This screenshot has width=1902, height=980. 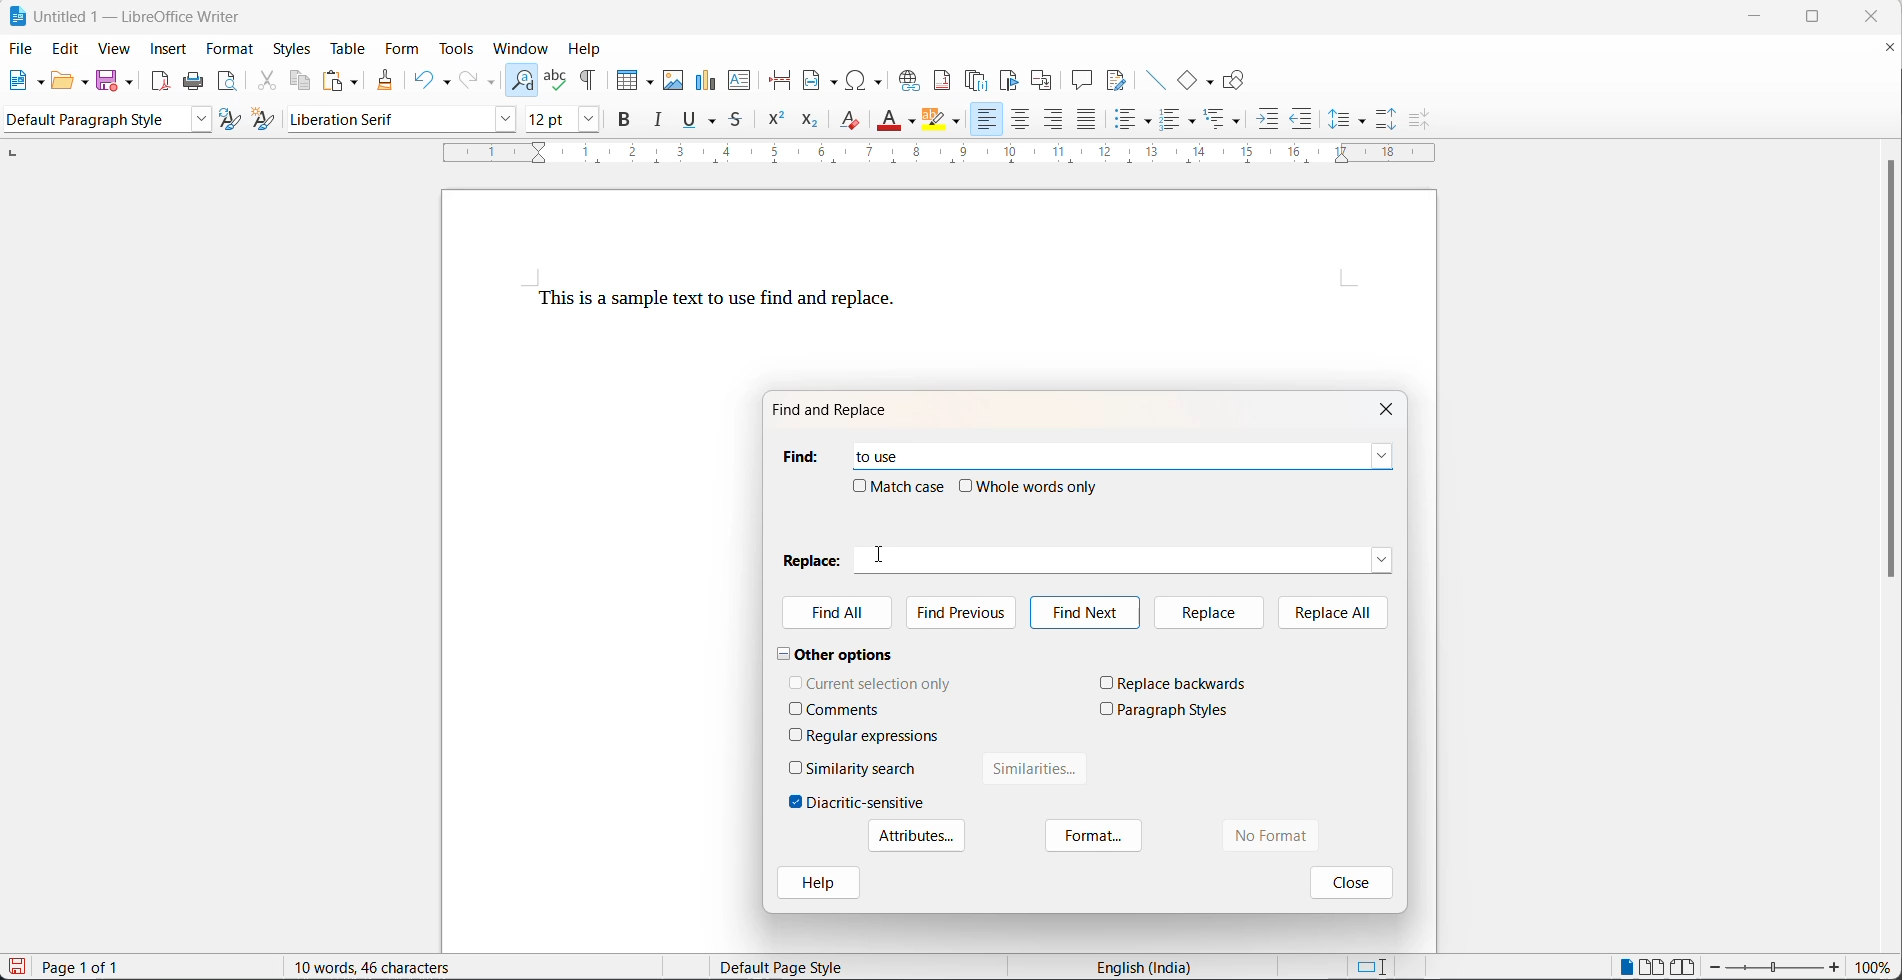 I want to click on similarity search, so click(x=862, y=768).